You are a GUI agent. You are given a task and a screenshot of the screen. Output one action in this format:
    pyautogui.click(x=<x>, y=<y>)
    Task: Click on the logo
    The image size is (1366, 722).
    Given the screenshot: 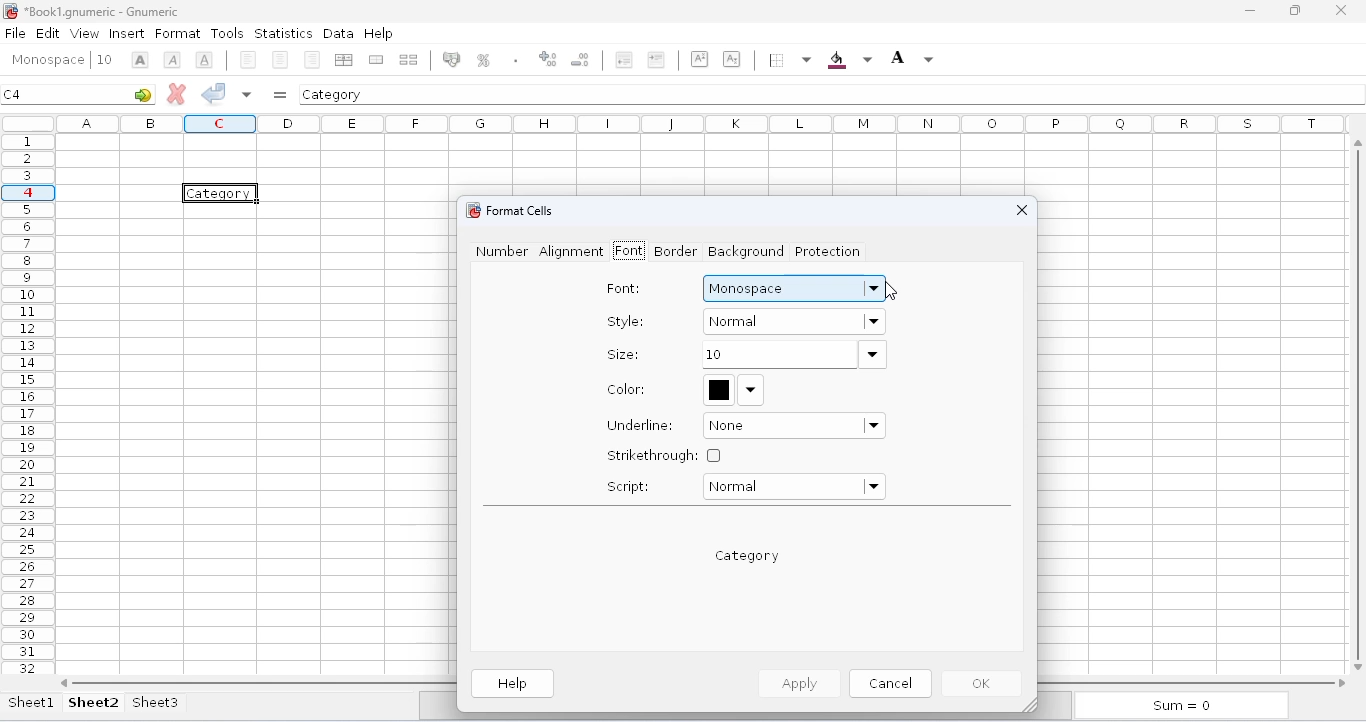 What is the action you would take?
    pyautogui.click(x=10, y=11)
    